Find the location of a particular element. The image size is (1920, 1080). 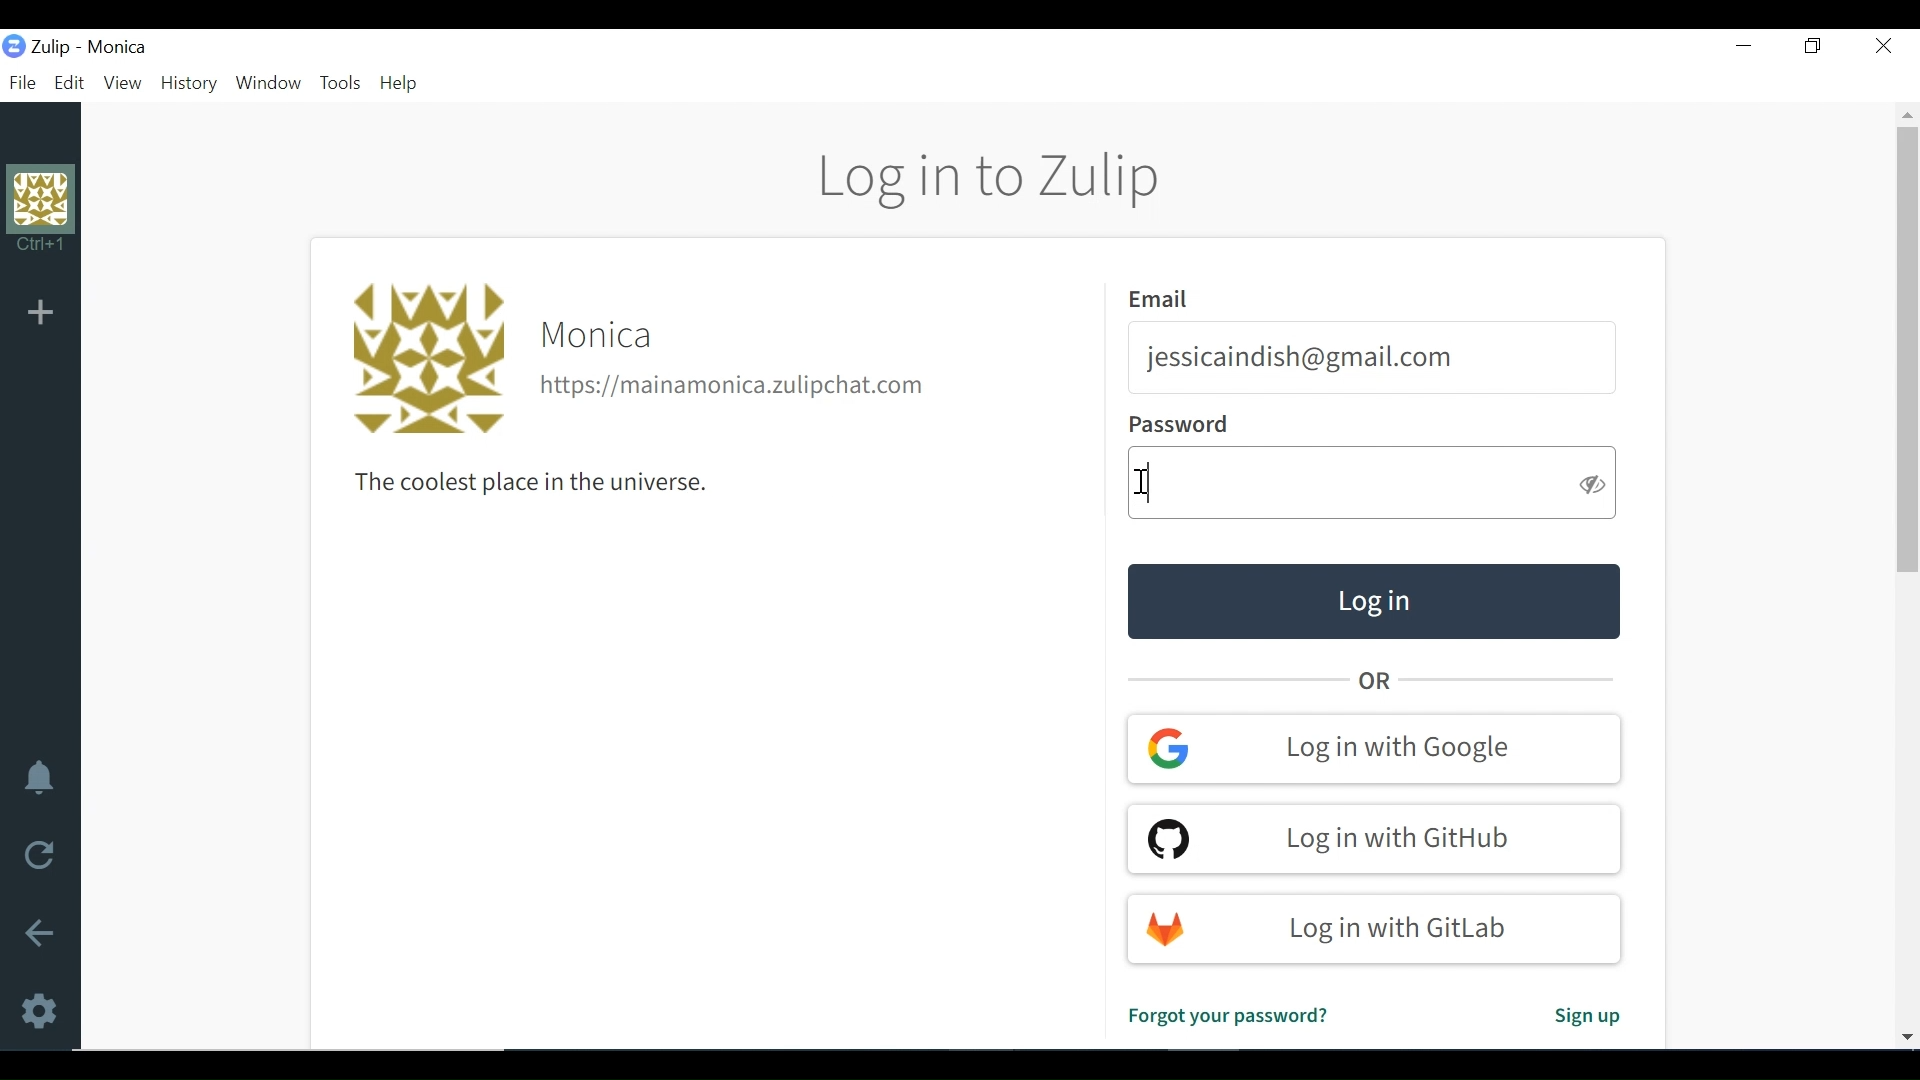

Vertical Scroll bar  is located at coordinates (1908, 349).